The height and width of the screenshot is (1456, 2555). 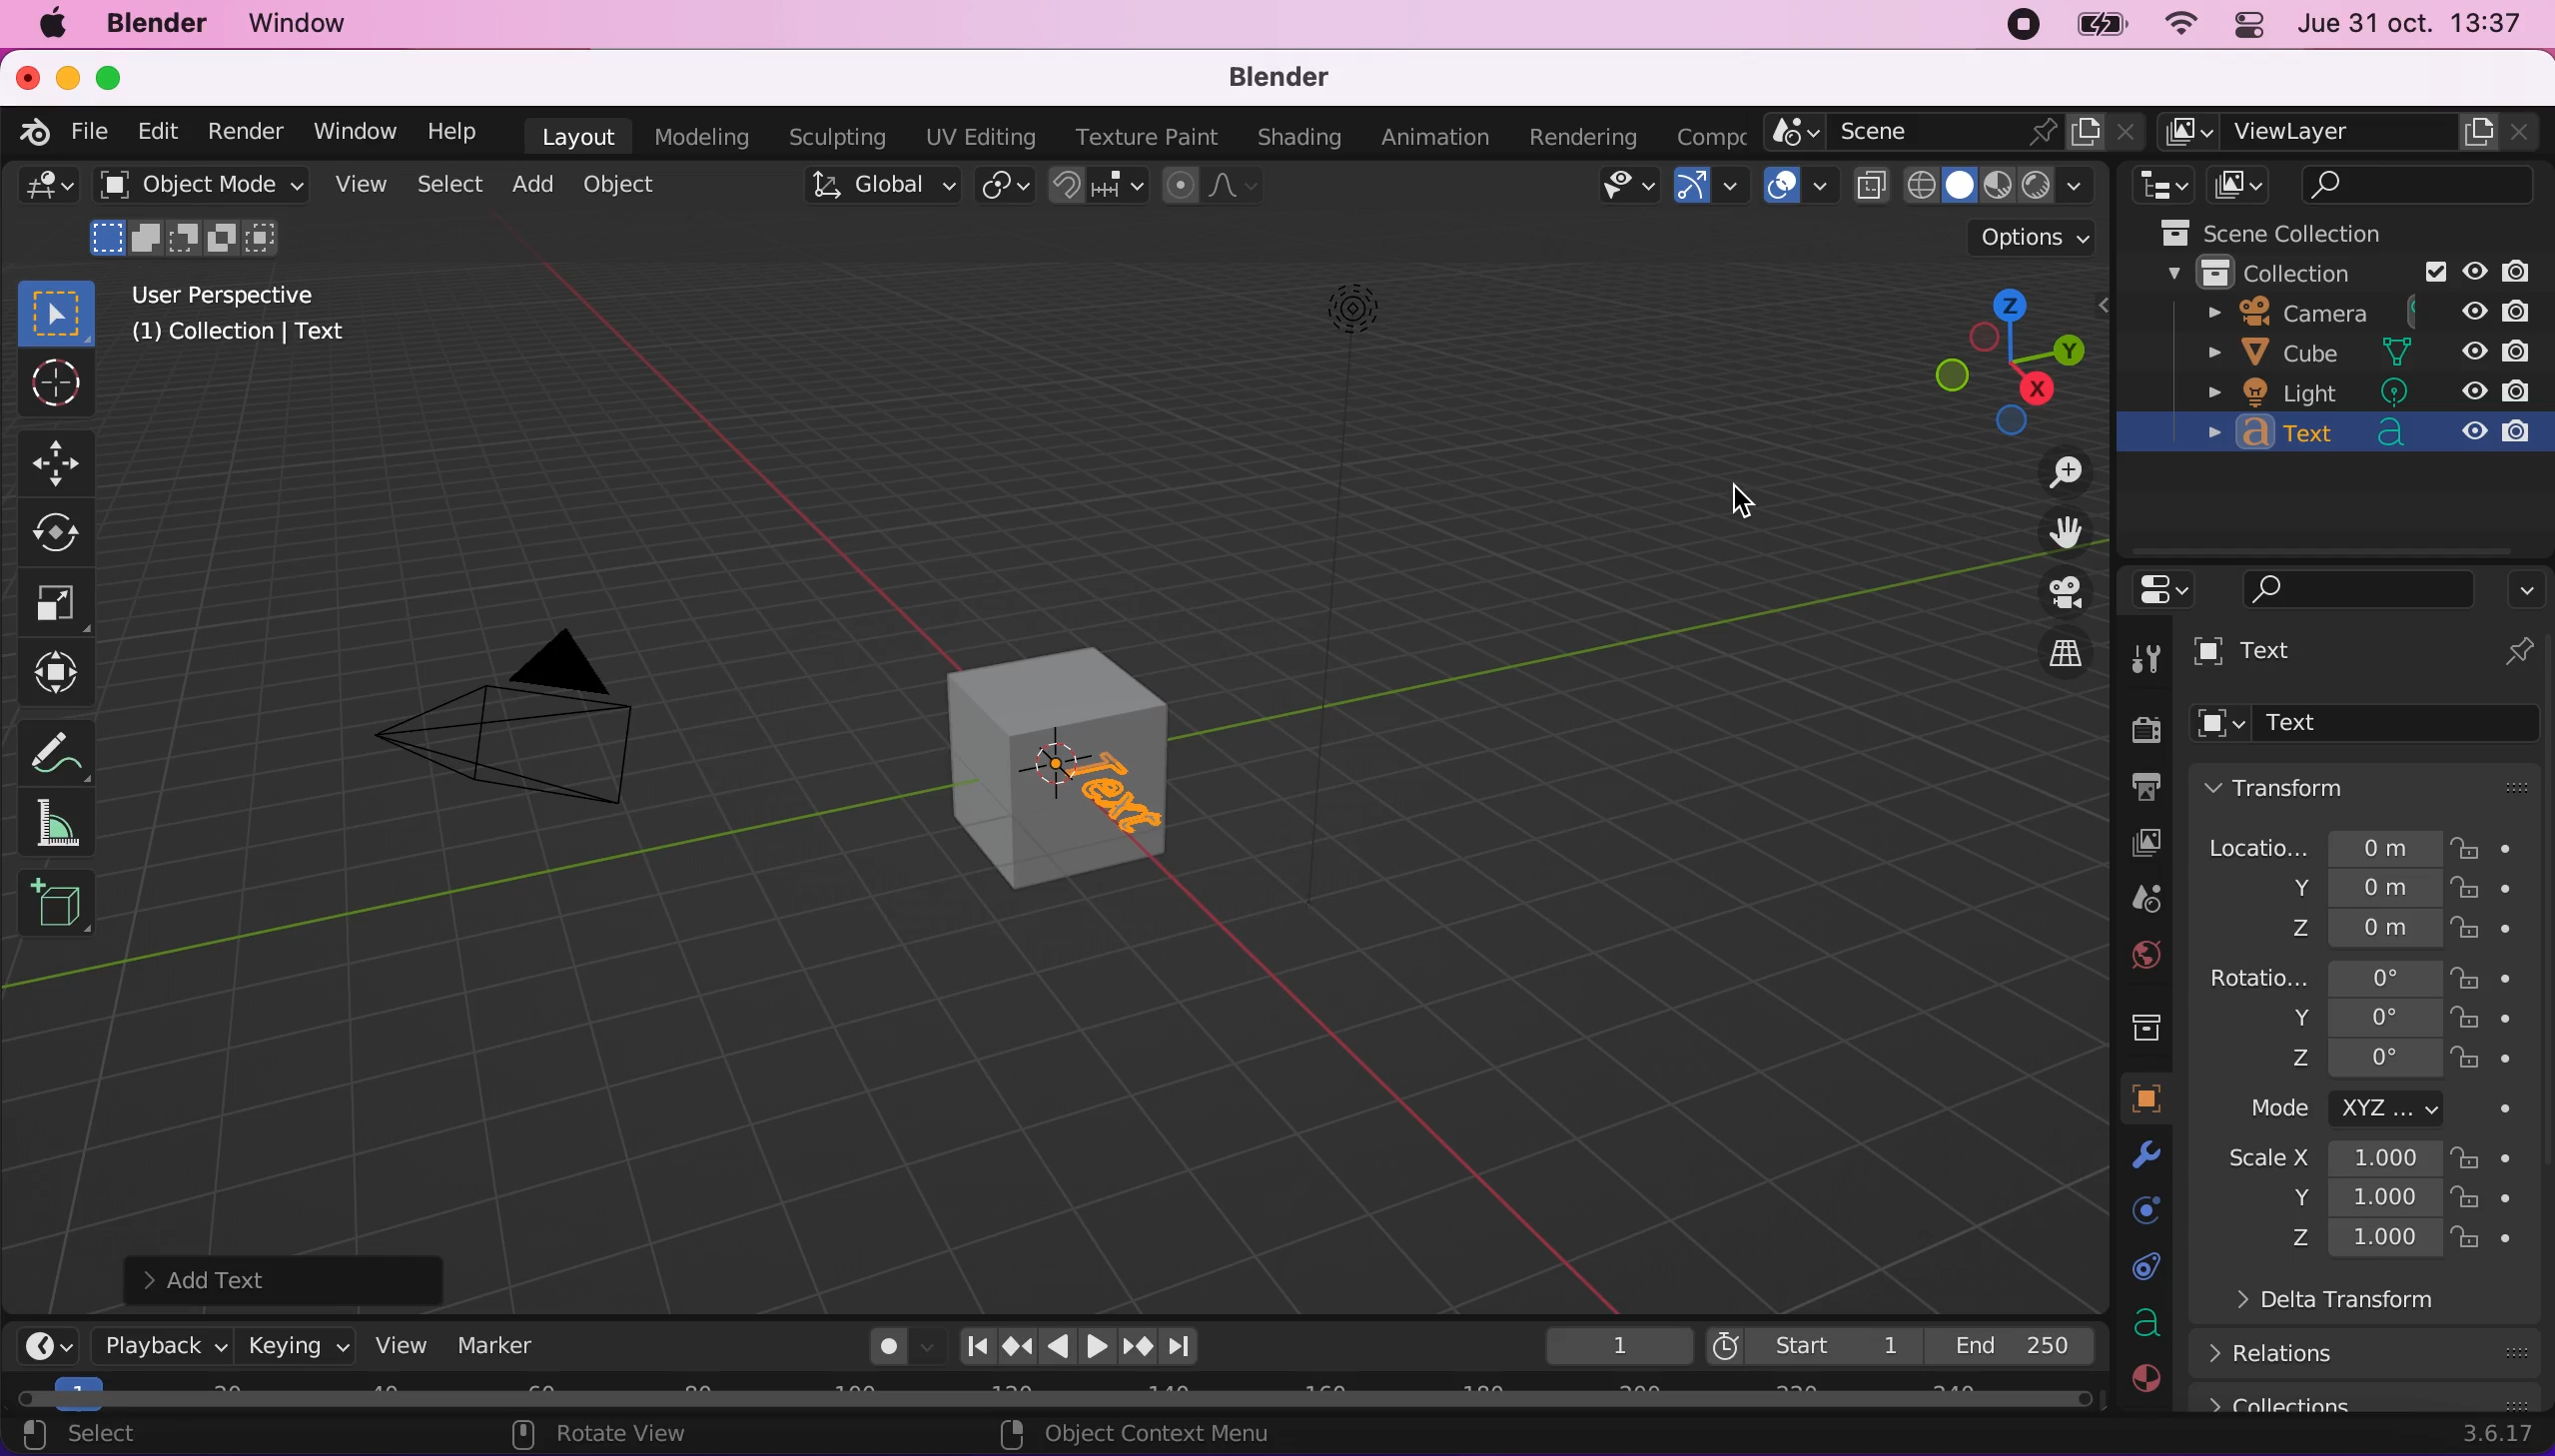 I want to click on material, so click(x=2147, y=1380).